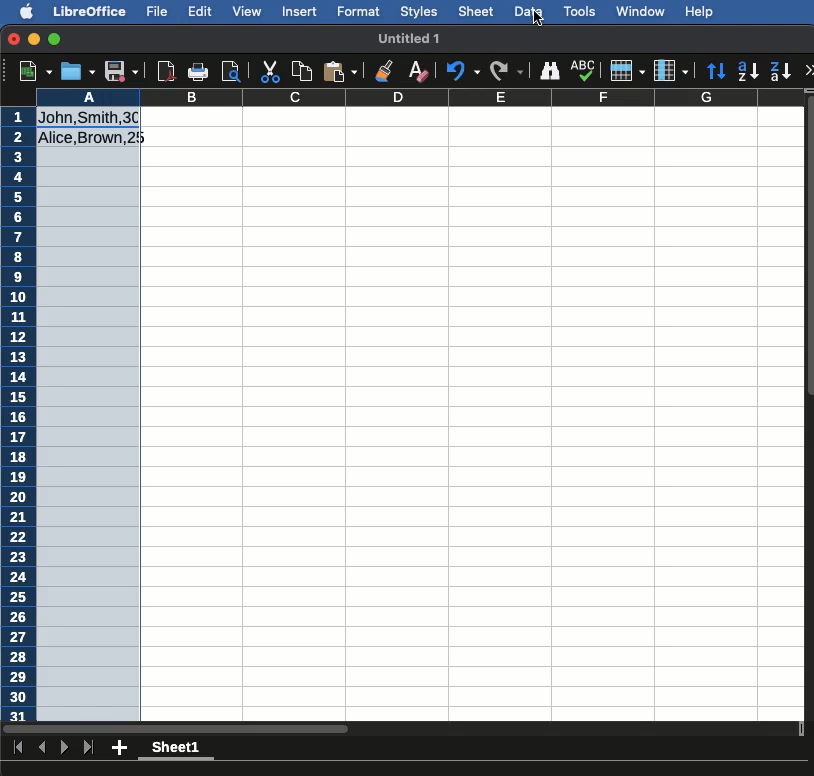 The height and width of the screenshot is (776, 814). Describe the element at coordinates (246, 12) in the screenshot. I see `View` at that location.